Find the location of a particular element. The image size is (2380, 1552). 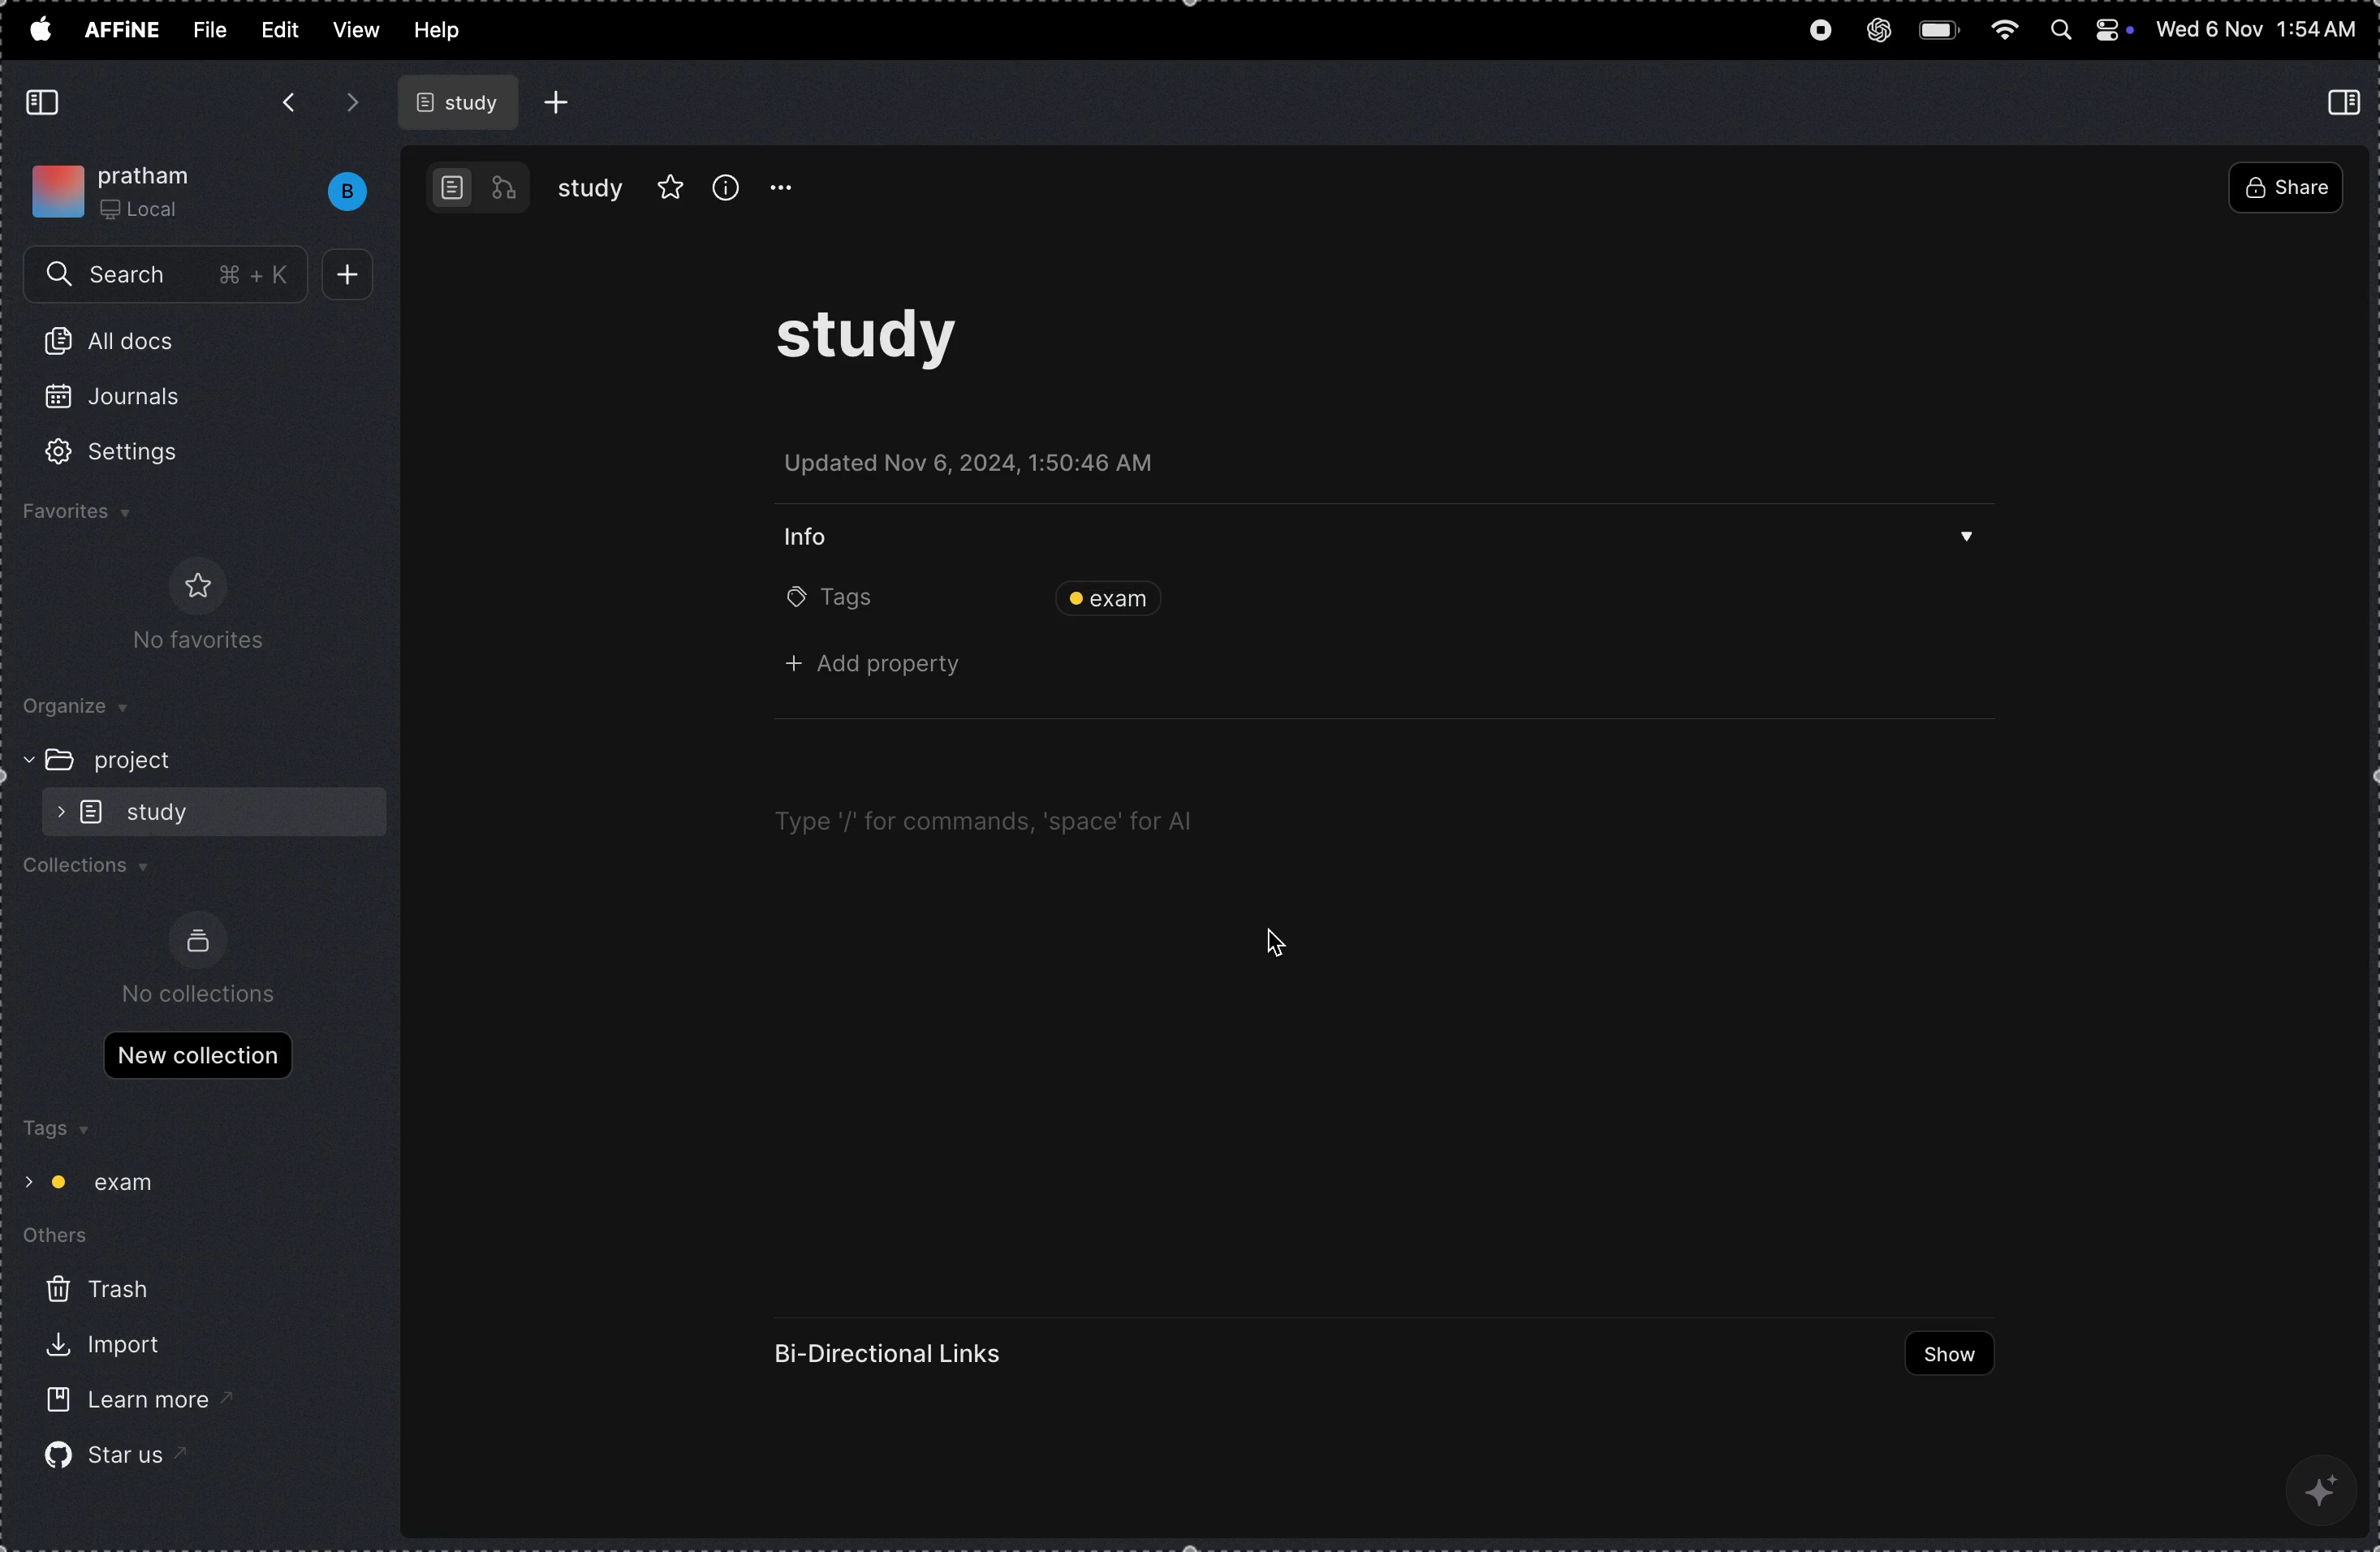

edit is located at coordinates (277, 28).